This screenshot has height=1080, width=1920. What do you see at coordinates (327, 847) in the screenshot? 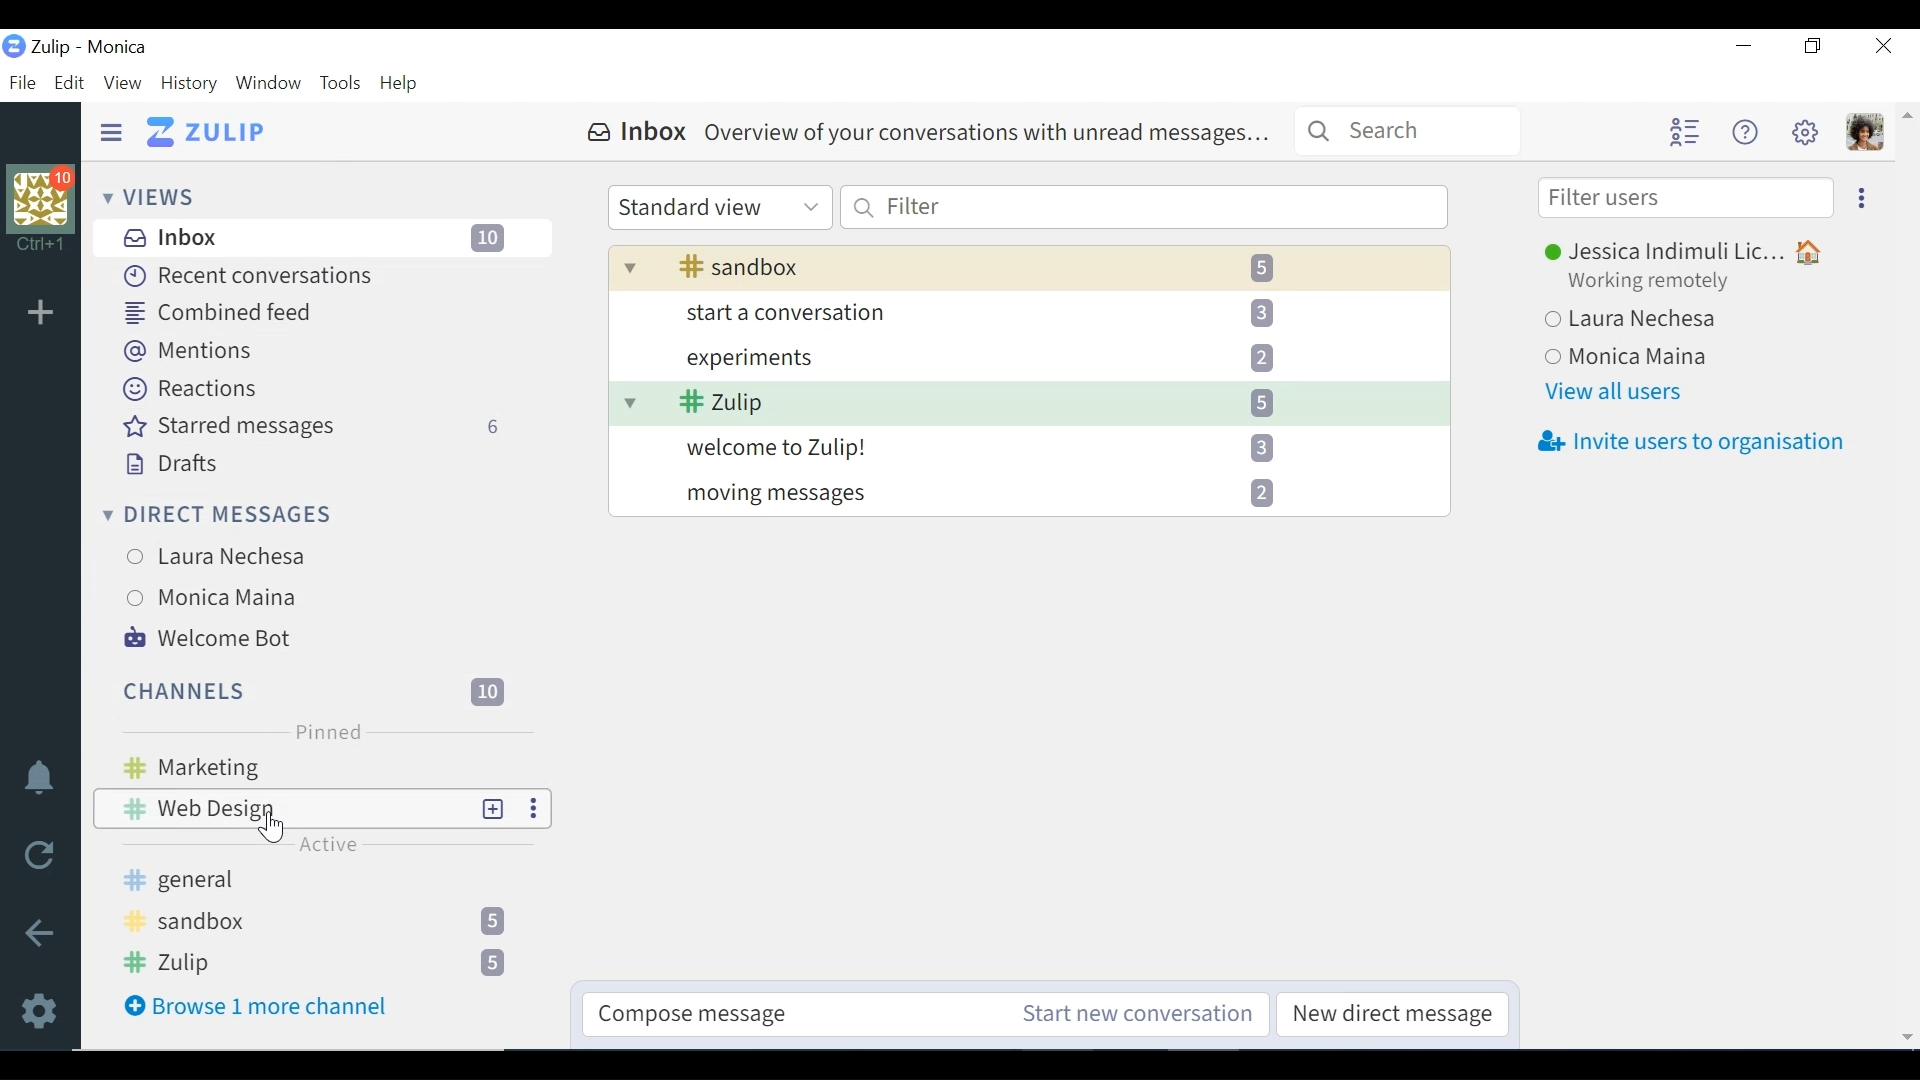
I see `Active label` at bounding box center [327, 847].